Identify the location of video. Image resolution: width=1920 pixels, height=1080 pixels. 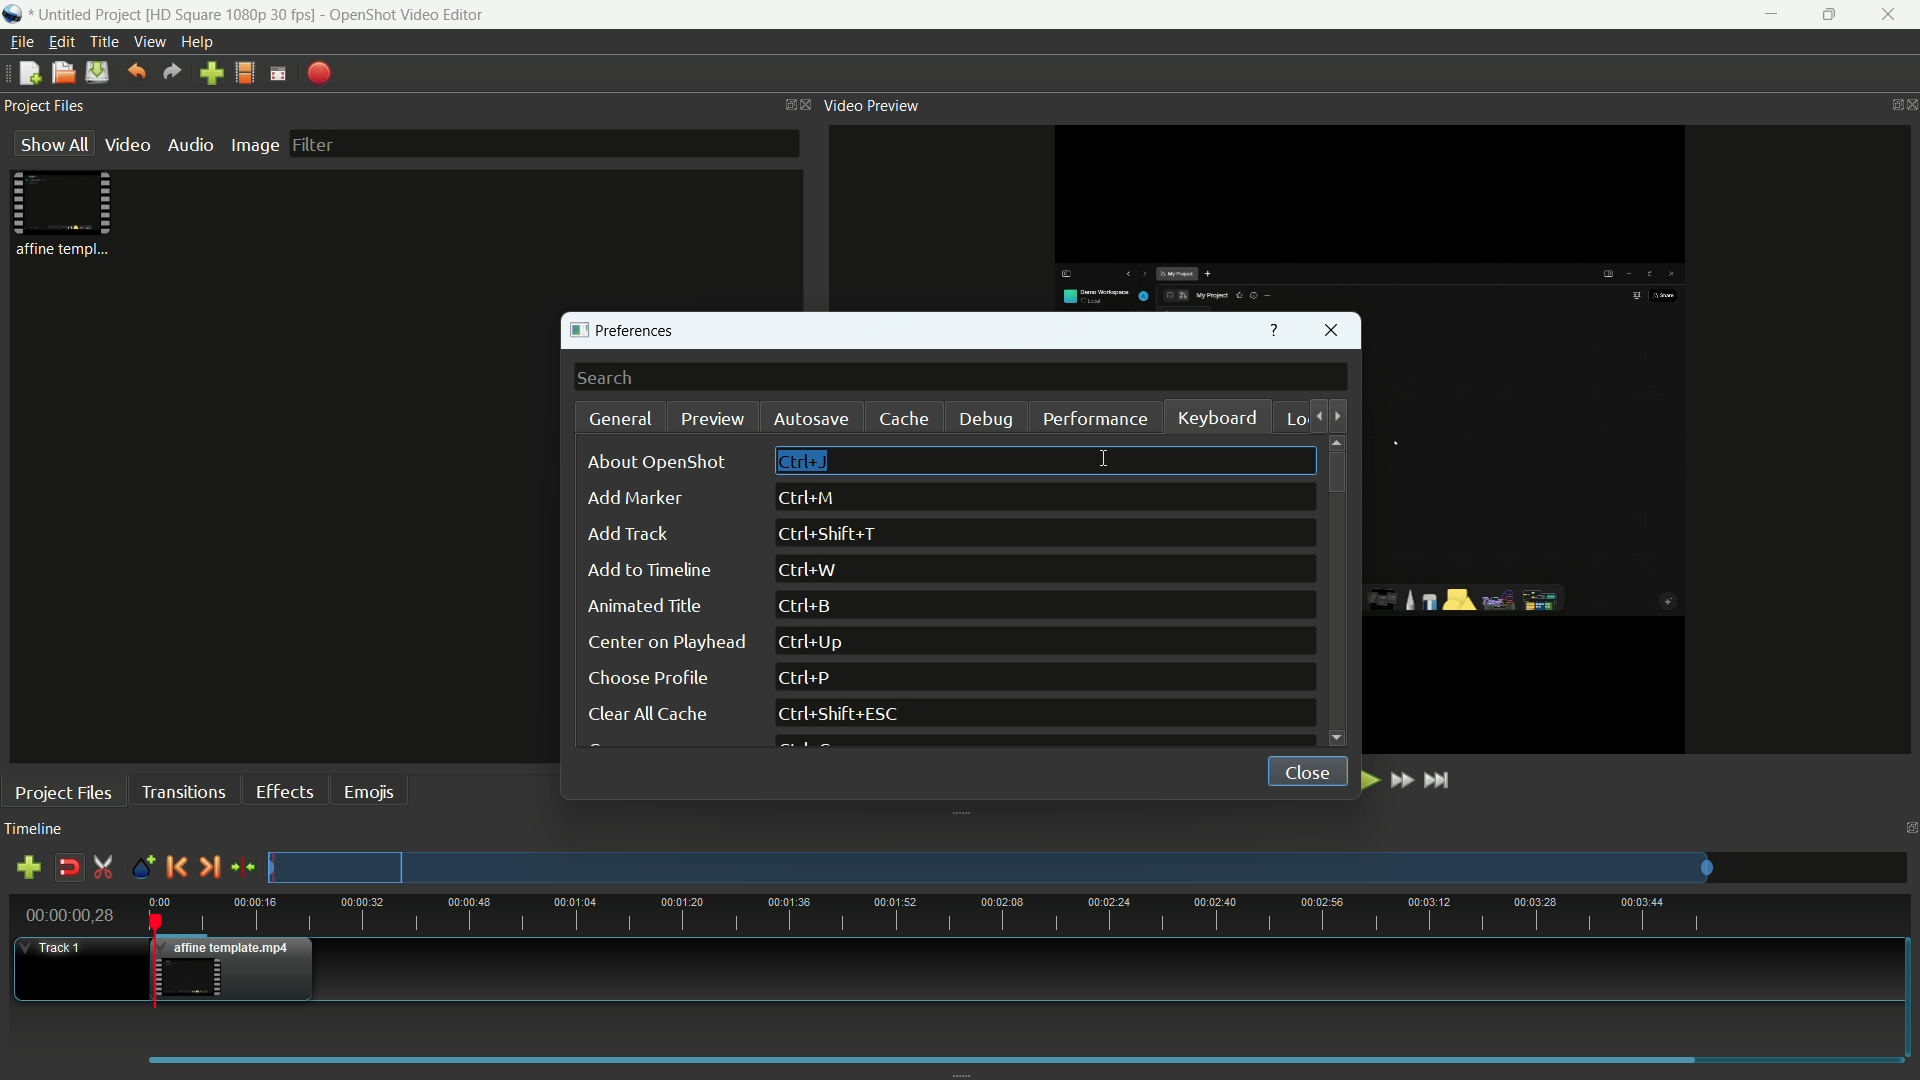
(127, 145).